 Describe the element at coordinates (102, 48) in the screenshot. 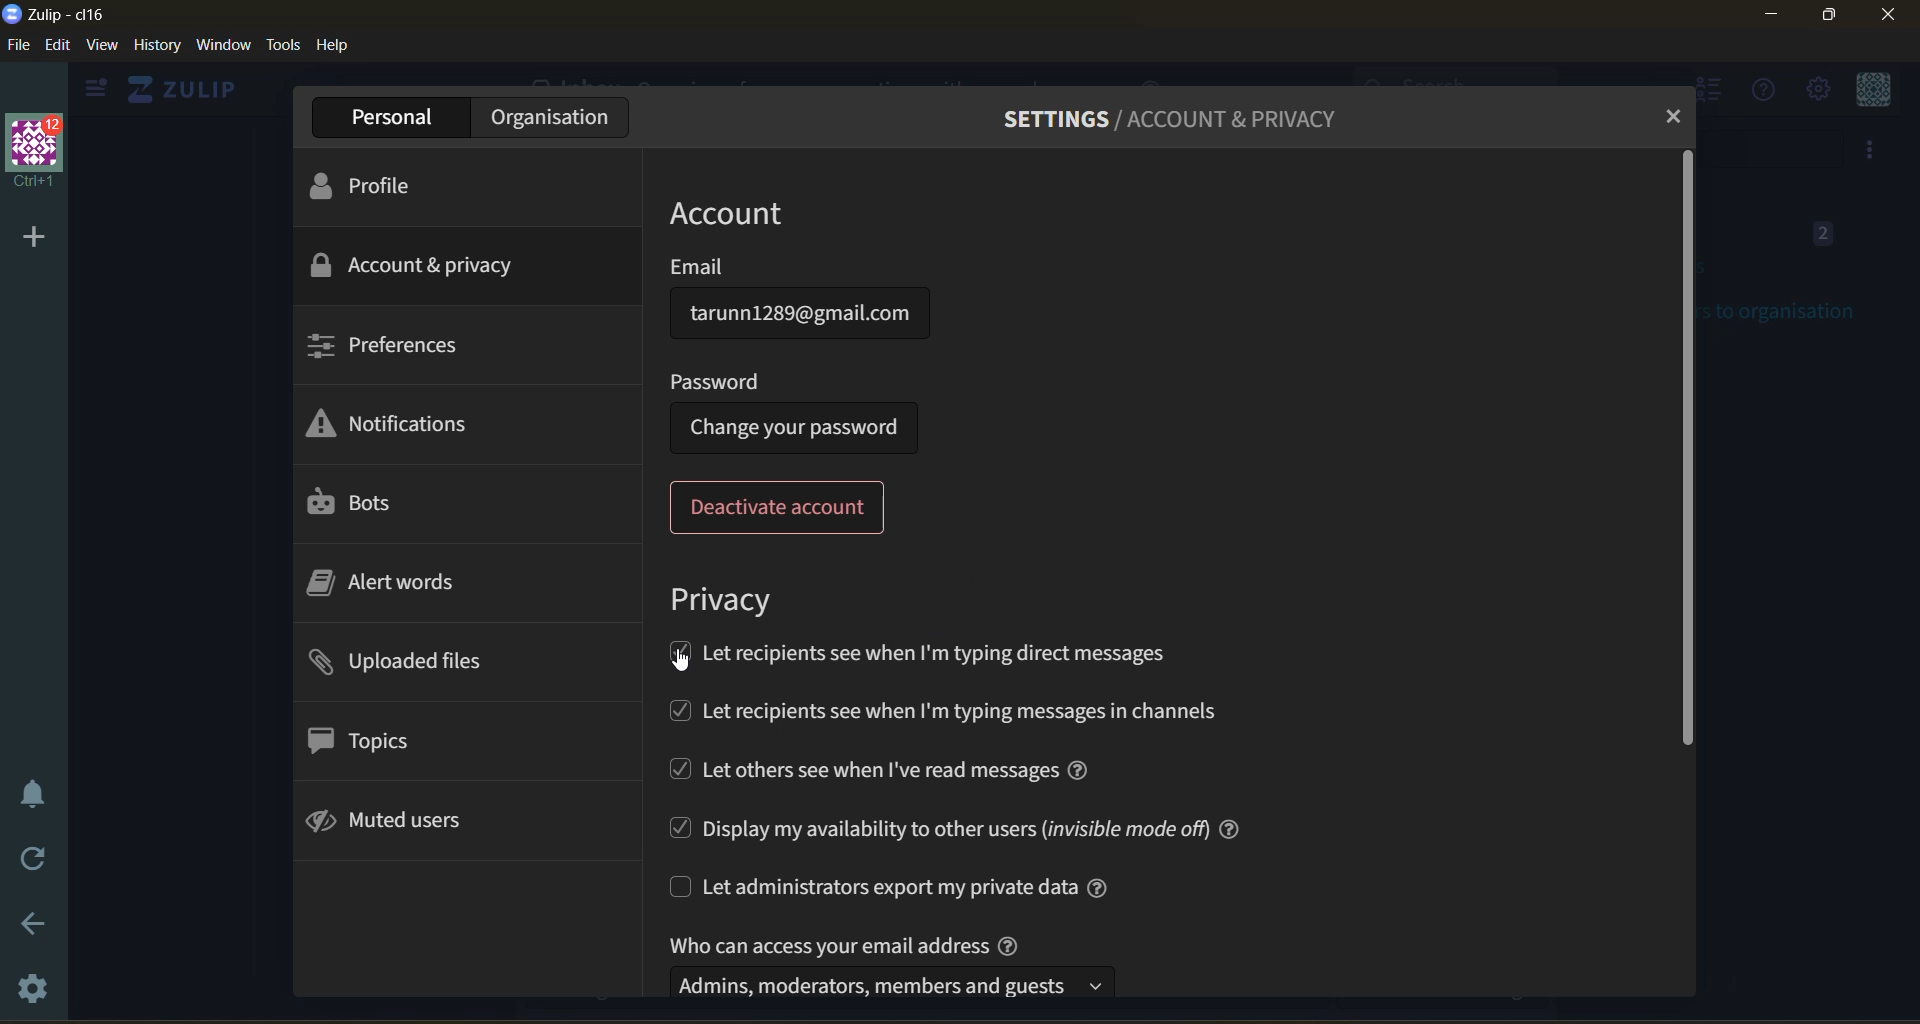

I see `view` at that location.